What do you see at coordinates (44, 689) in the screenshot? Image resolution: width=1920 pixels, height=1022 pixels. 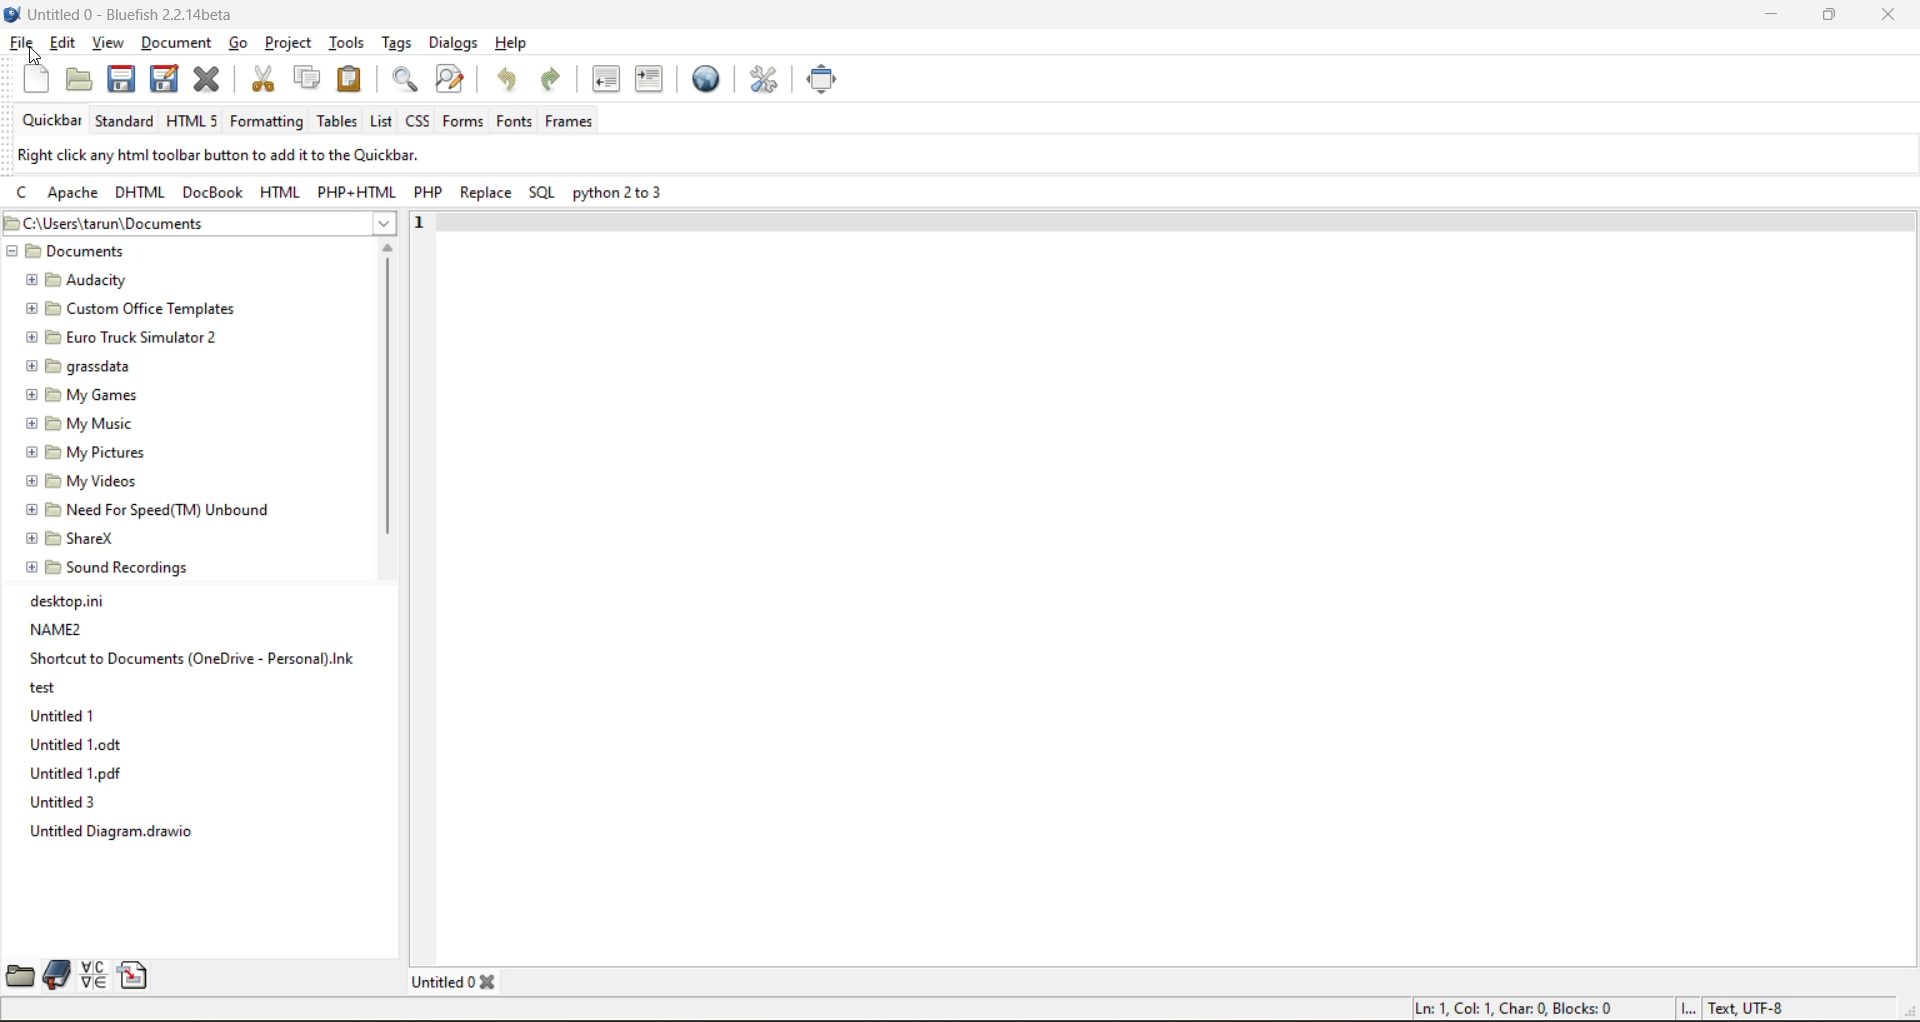 I see `test` at bounding box center [44, 689].